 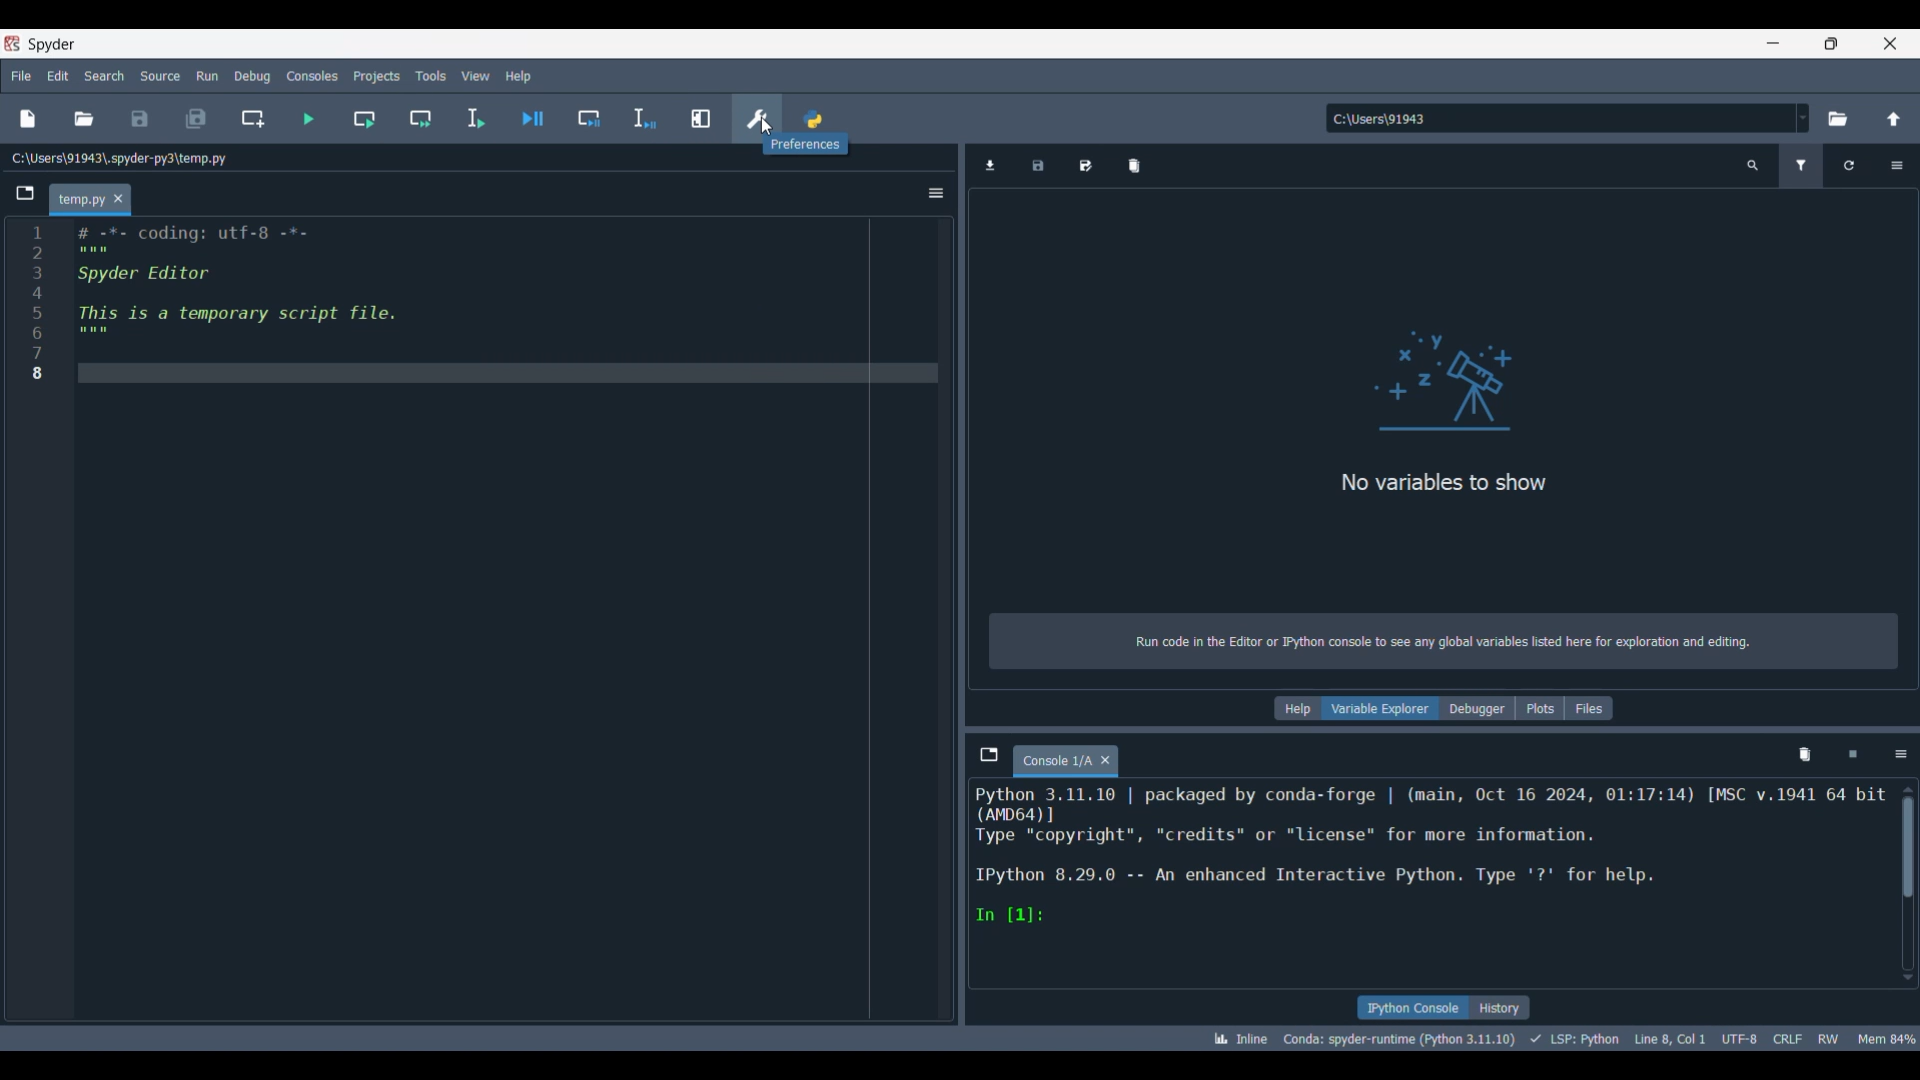 What do you see at coordinates (365, 119) in the screenshot?
I see `Run current cell` at bounding box center [365, 119].